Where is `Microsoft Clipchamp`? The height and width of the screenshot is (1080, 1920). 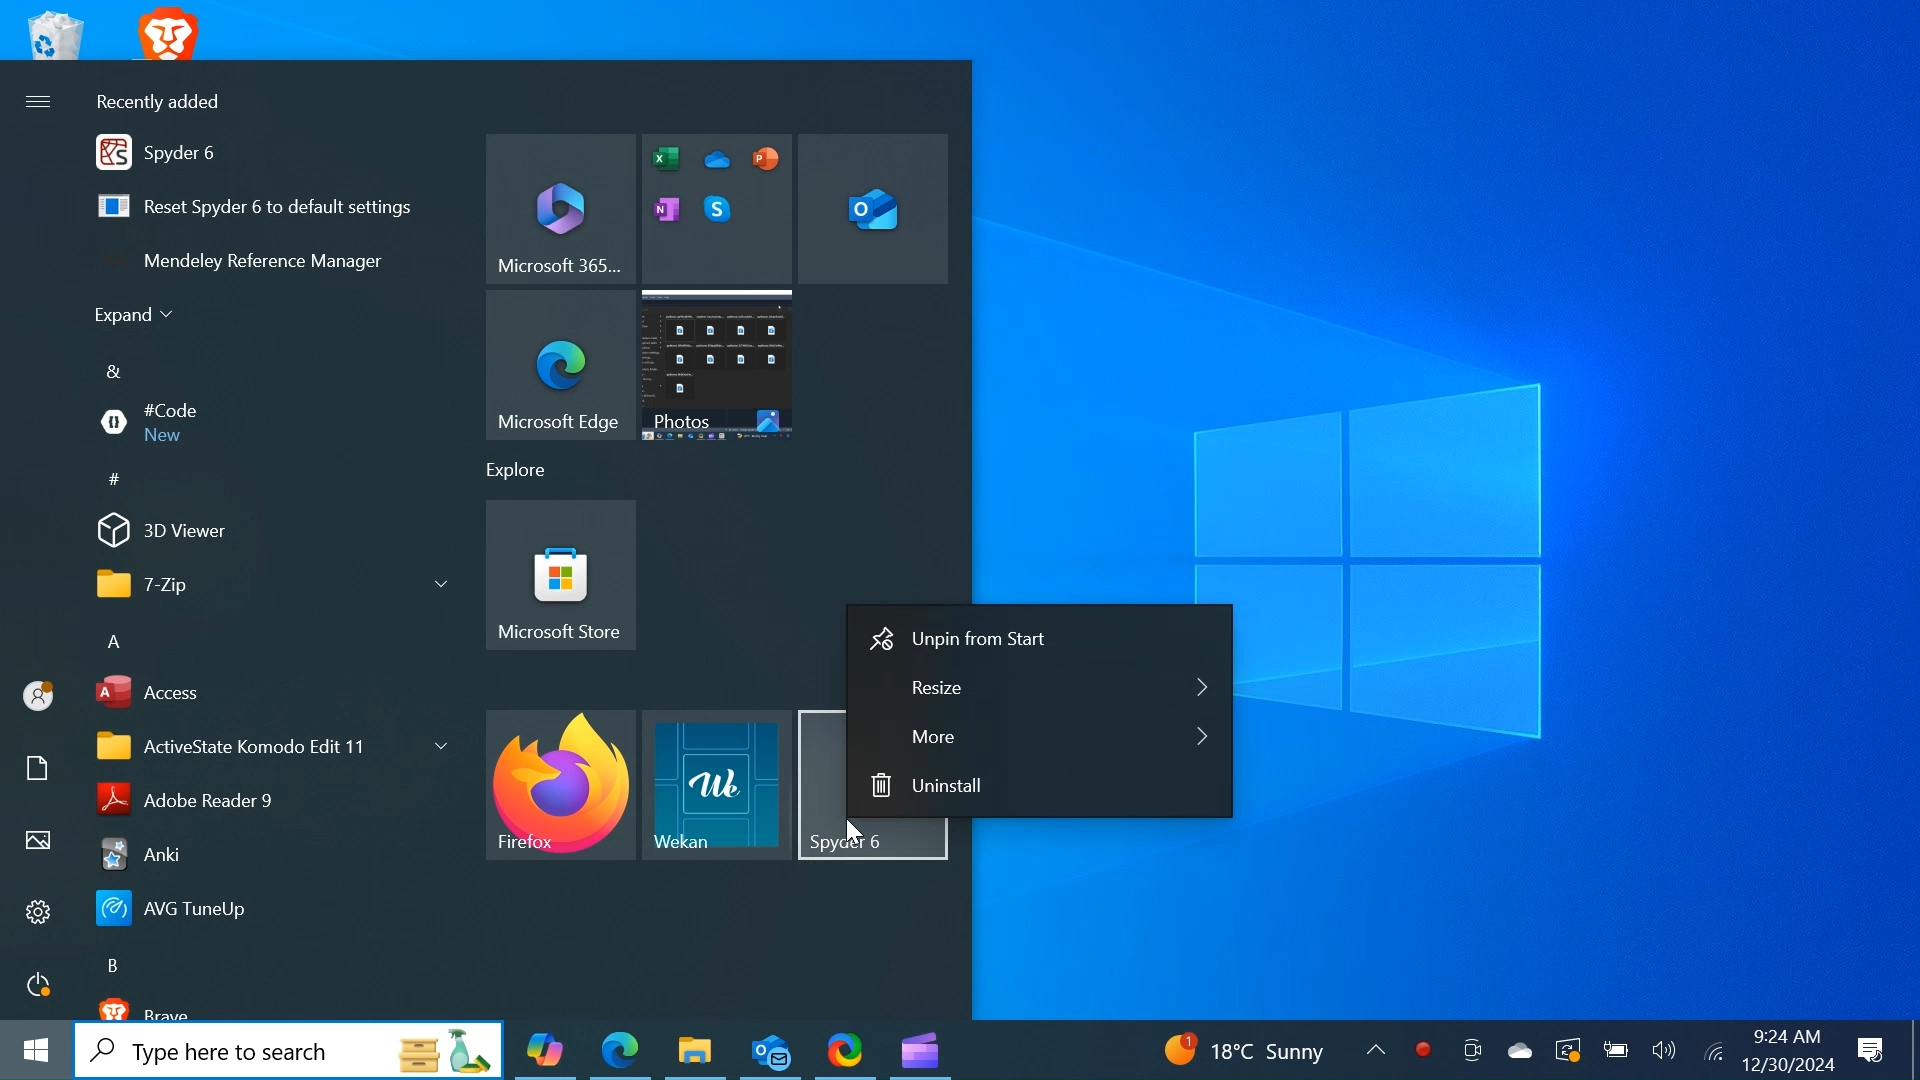 Microsoft Clipchamp is located at coordinates (920, 1050).